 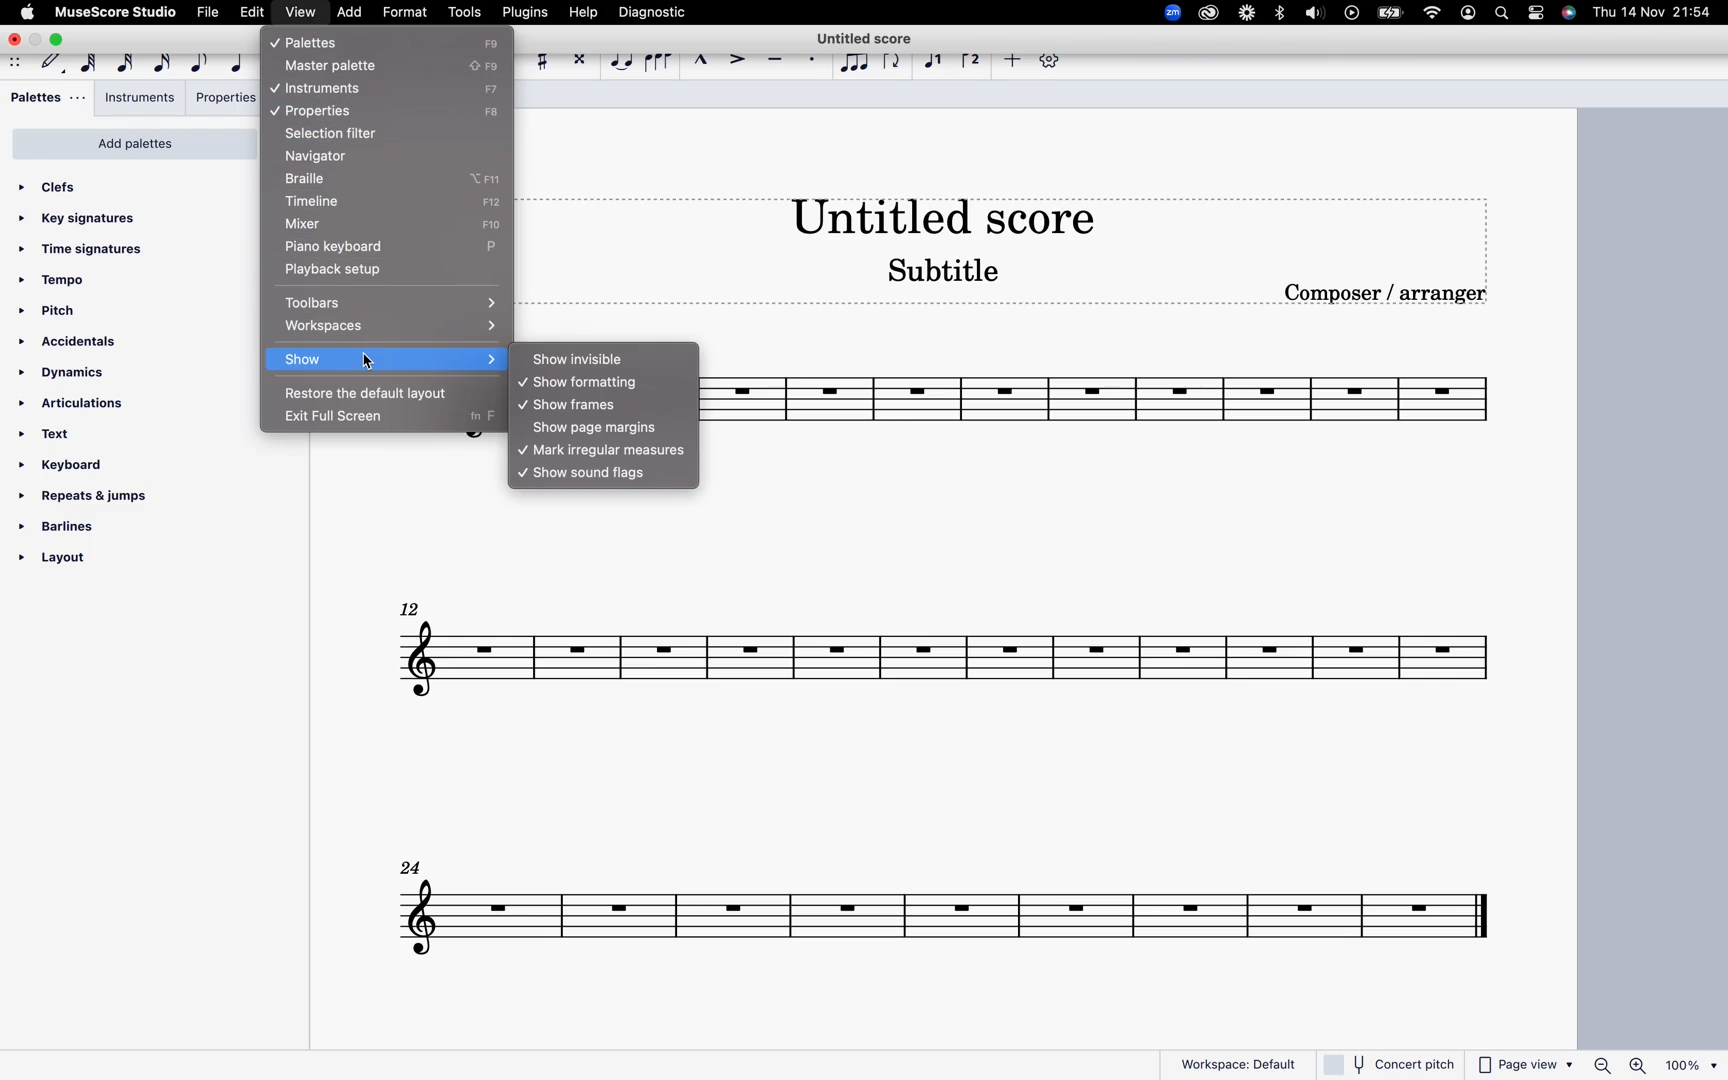 What do you see at coordinates (698, 59) in the screenshot?
I see `marcato` at bounding box center [698, 59].